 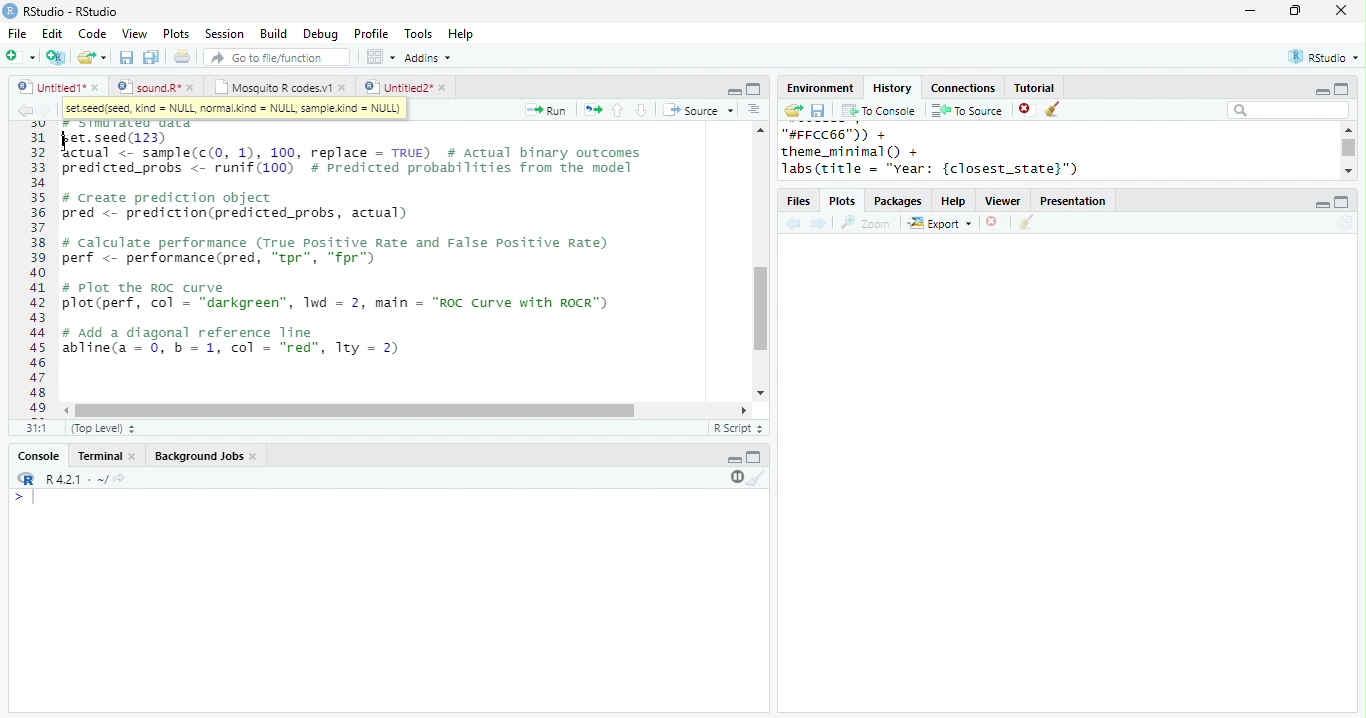 What do you see at coordinates (151, 57) in the screenshot?
I see `save all` at bounding box center [151, 57].